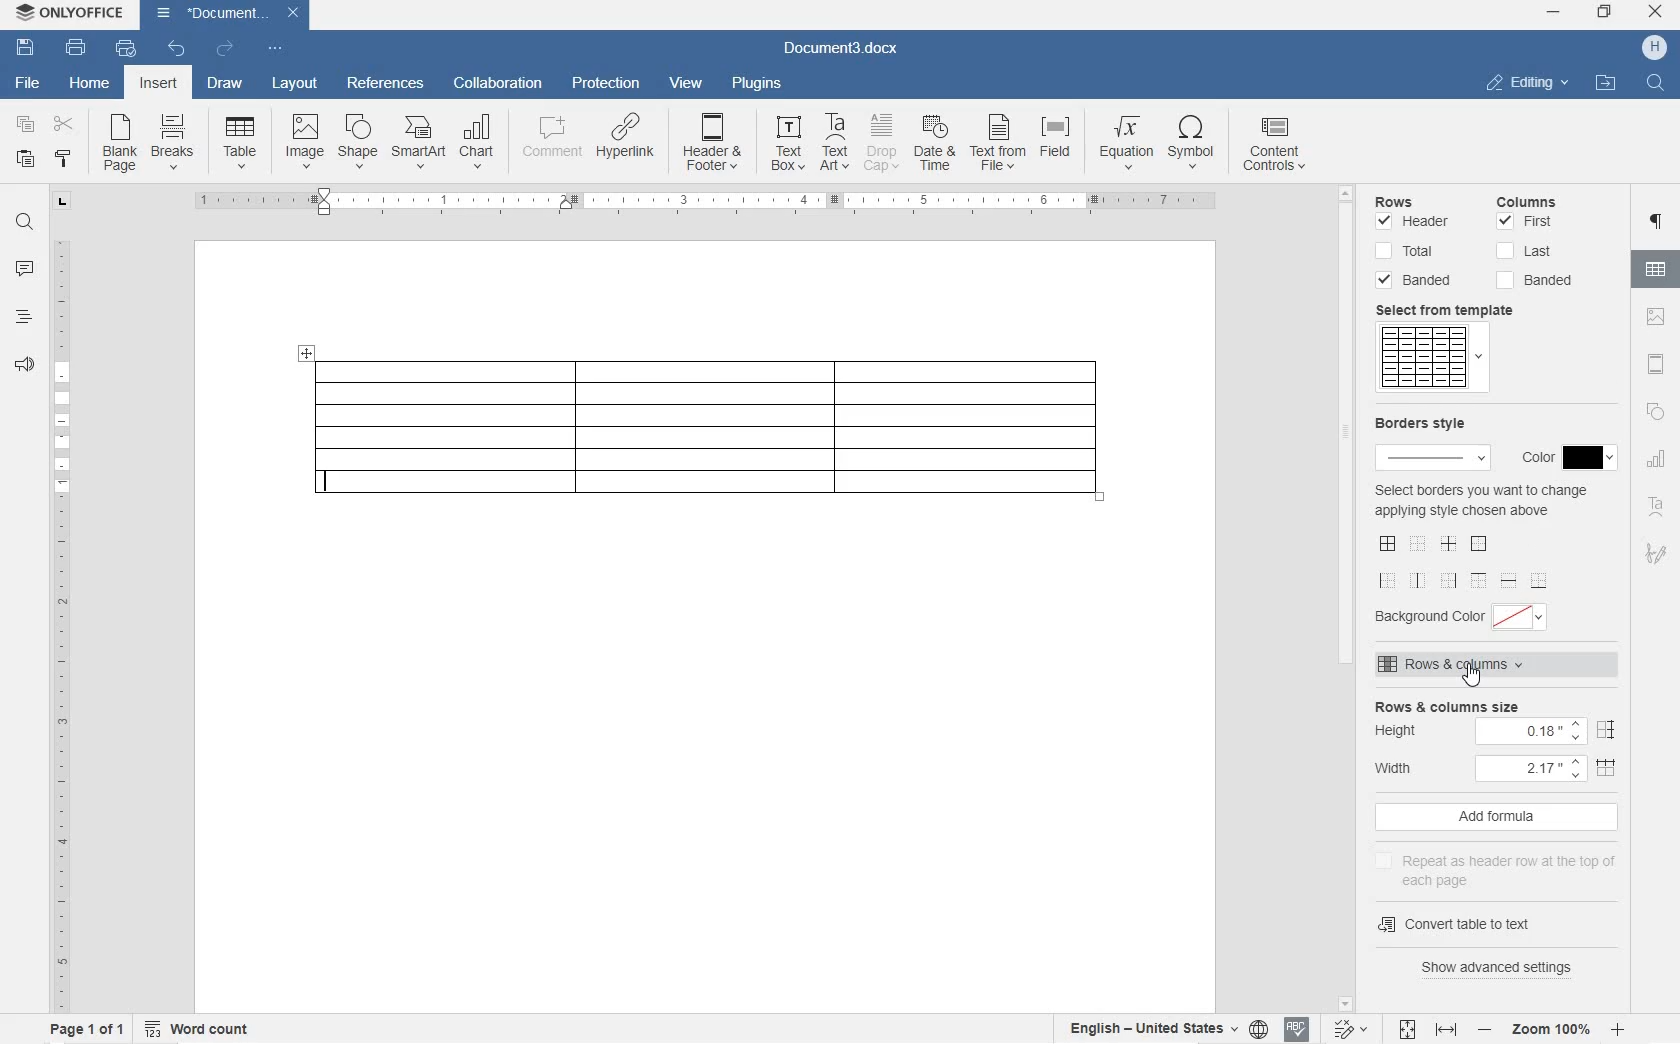 This screenshot has height=1044, width=1680. What do you see at coordinates (1525, 251) in the screenshot?
I see `Last` at bounding box center [1525, 251].